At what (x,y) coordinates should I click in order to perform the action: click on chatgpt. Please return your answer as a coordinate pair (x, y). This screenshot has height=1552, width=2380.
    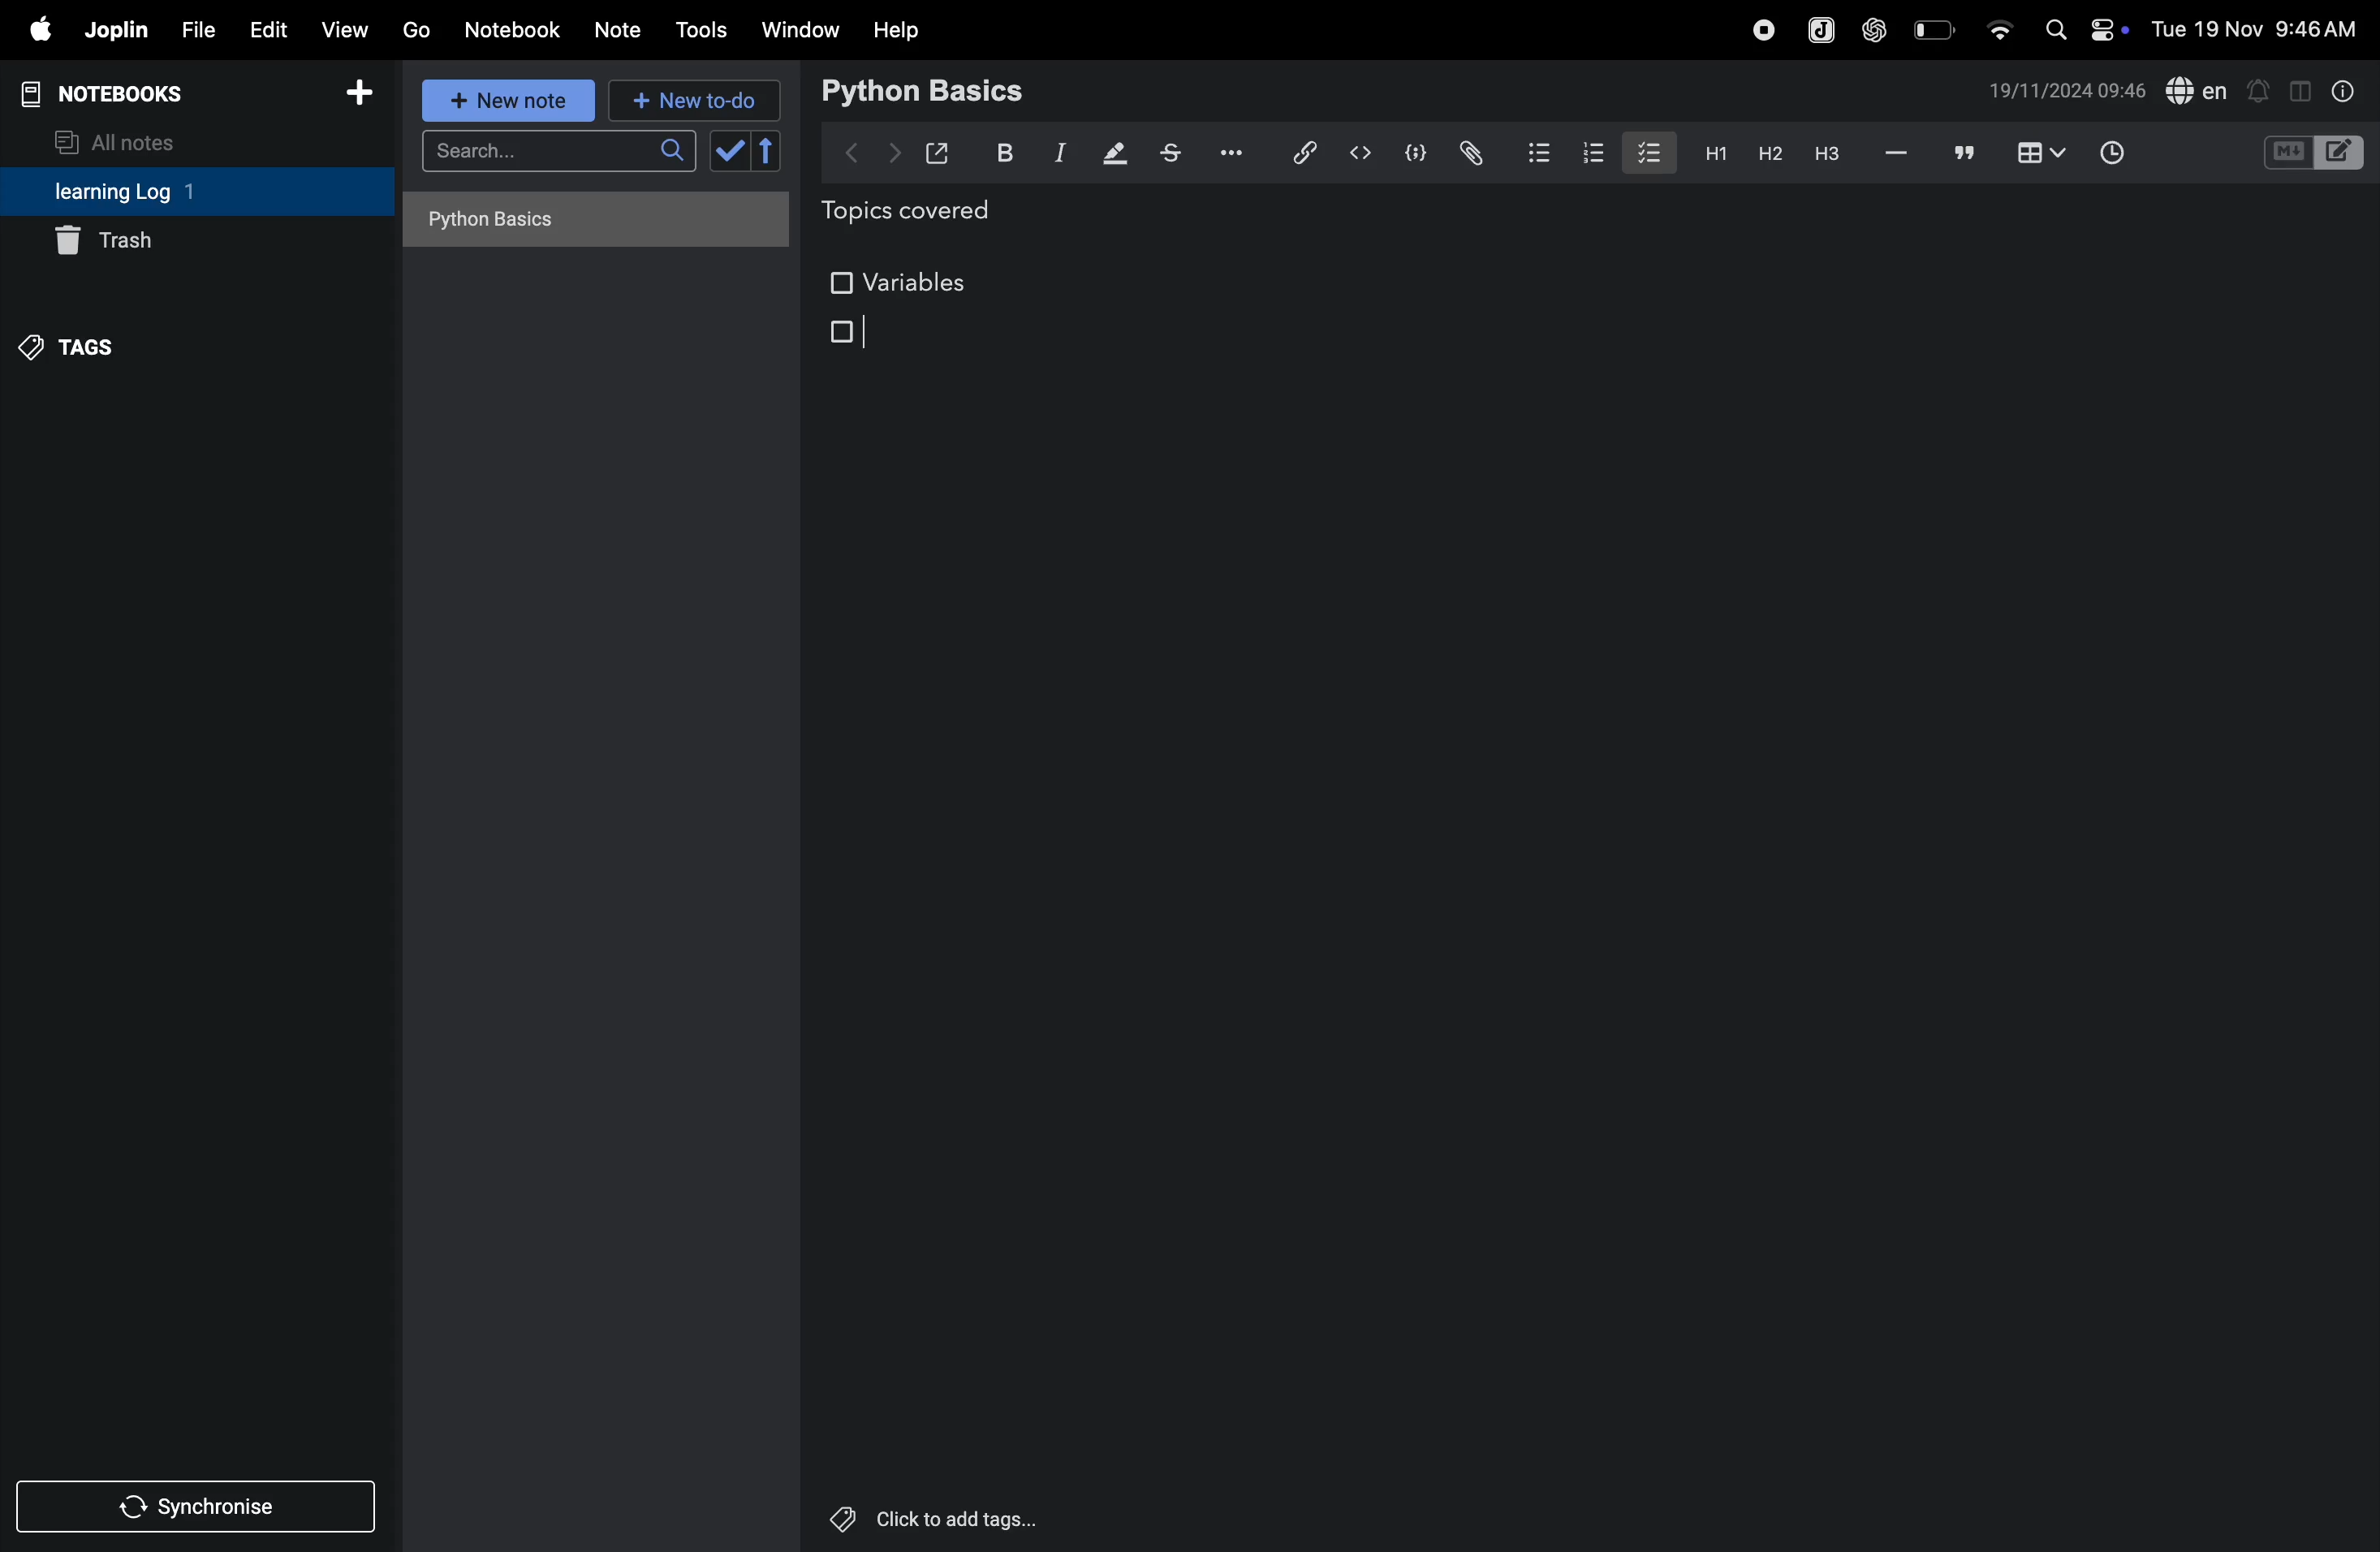
    Looking at the image, I should click on (1875, 27).